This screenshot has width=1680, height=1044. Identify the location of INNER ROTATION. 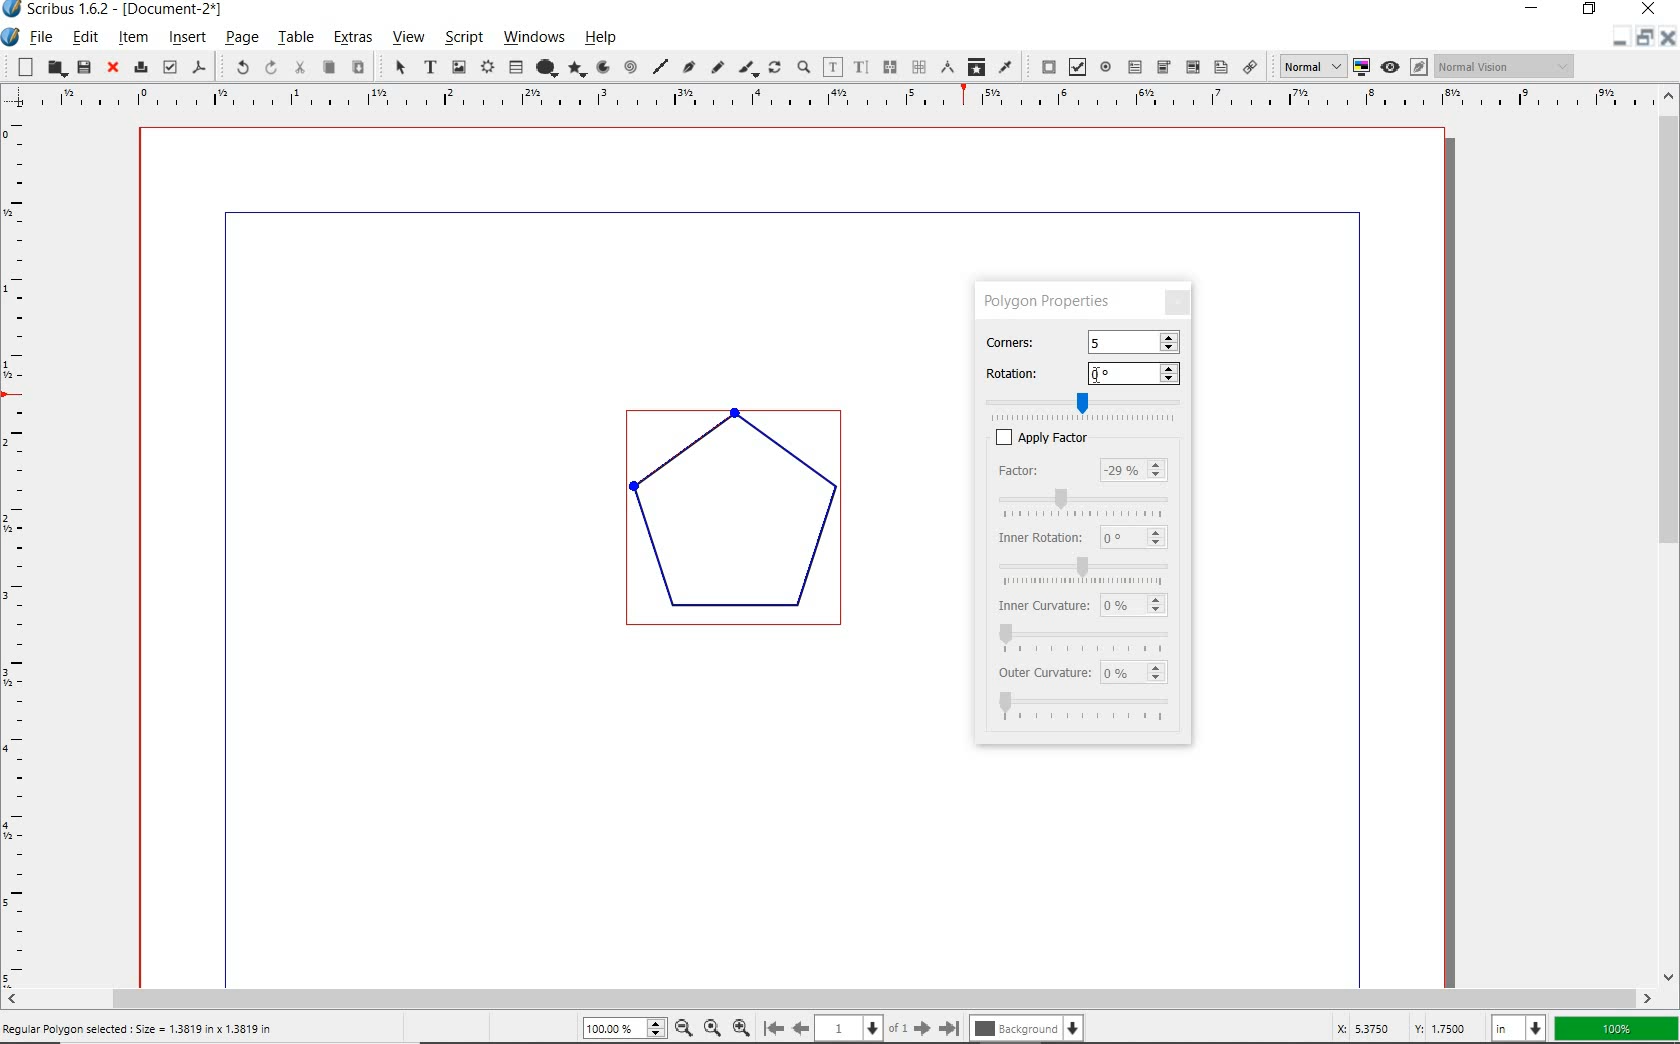
(1038, 536).